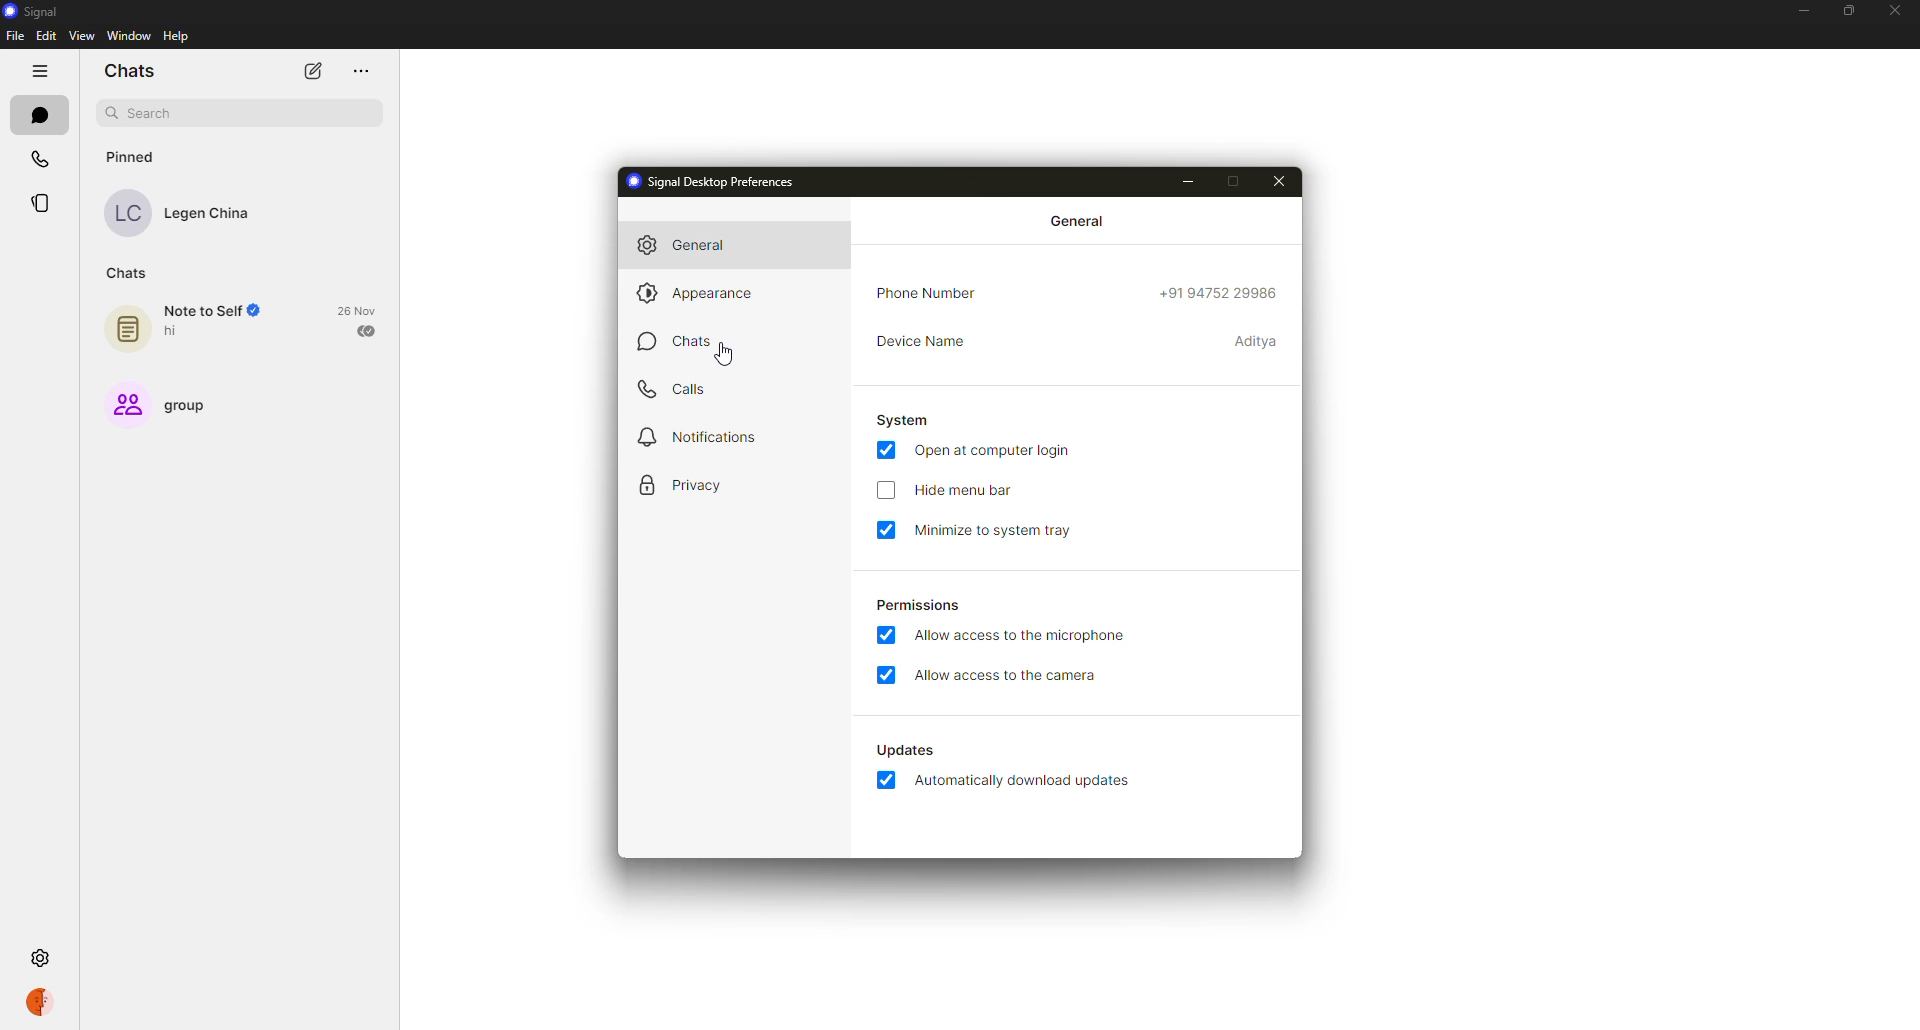 The height and width of the screenshot is (1030, 1920). What do you see at coordinates (886, 780) in the screenshot?
I see `enabled` at bounding box center [886, 780].